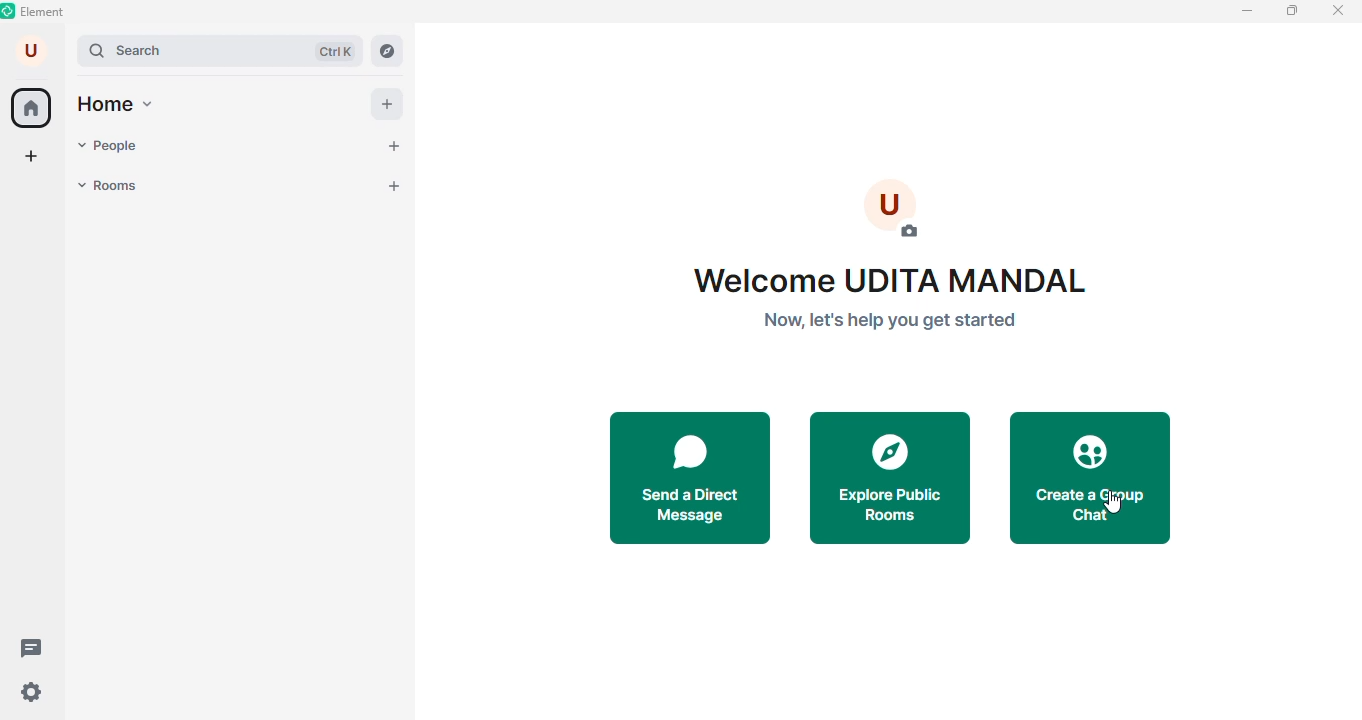 This screenshot has height=720, width=1362. What do you see at coordinates (890, 478) in the screenshot?
I see `explore public rooms` at bounding box center [890, 478].